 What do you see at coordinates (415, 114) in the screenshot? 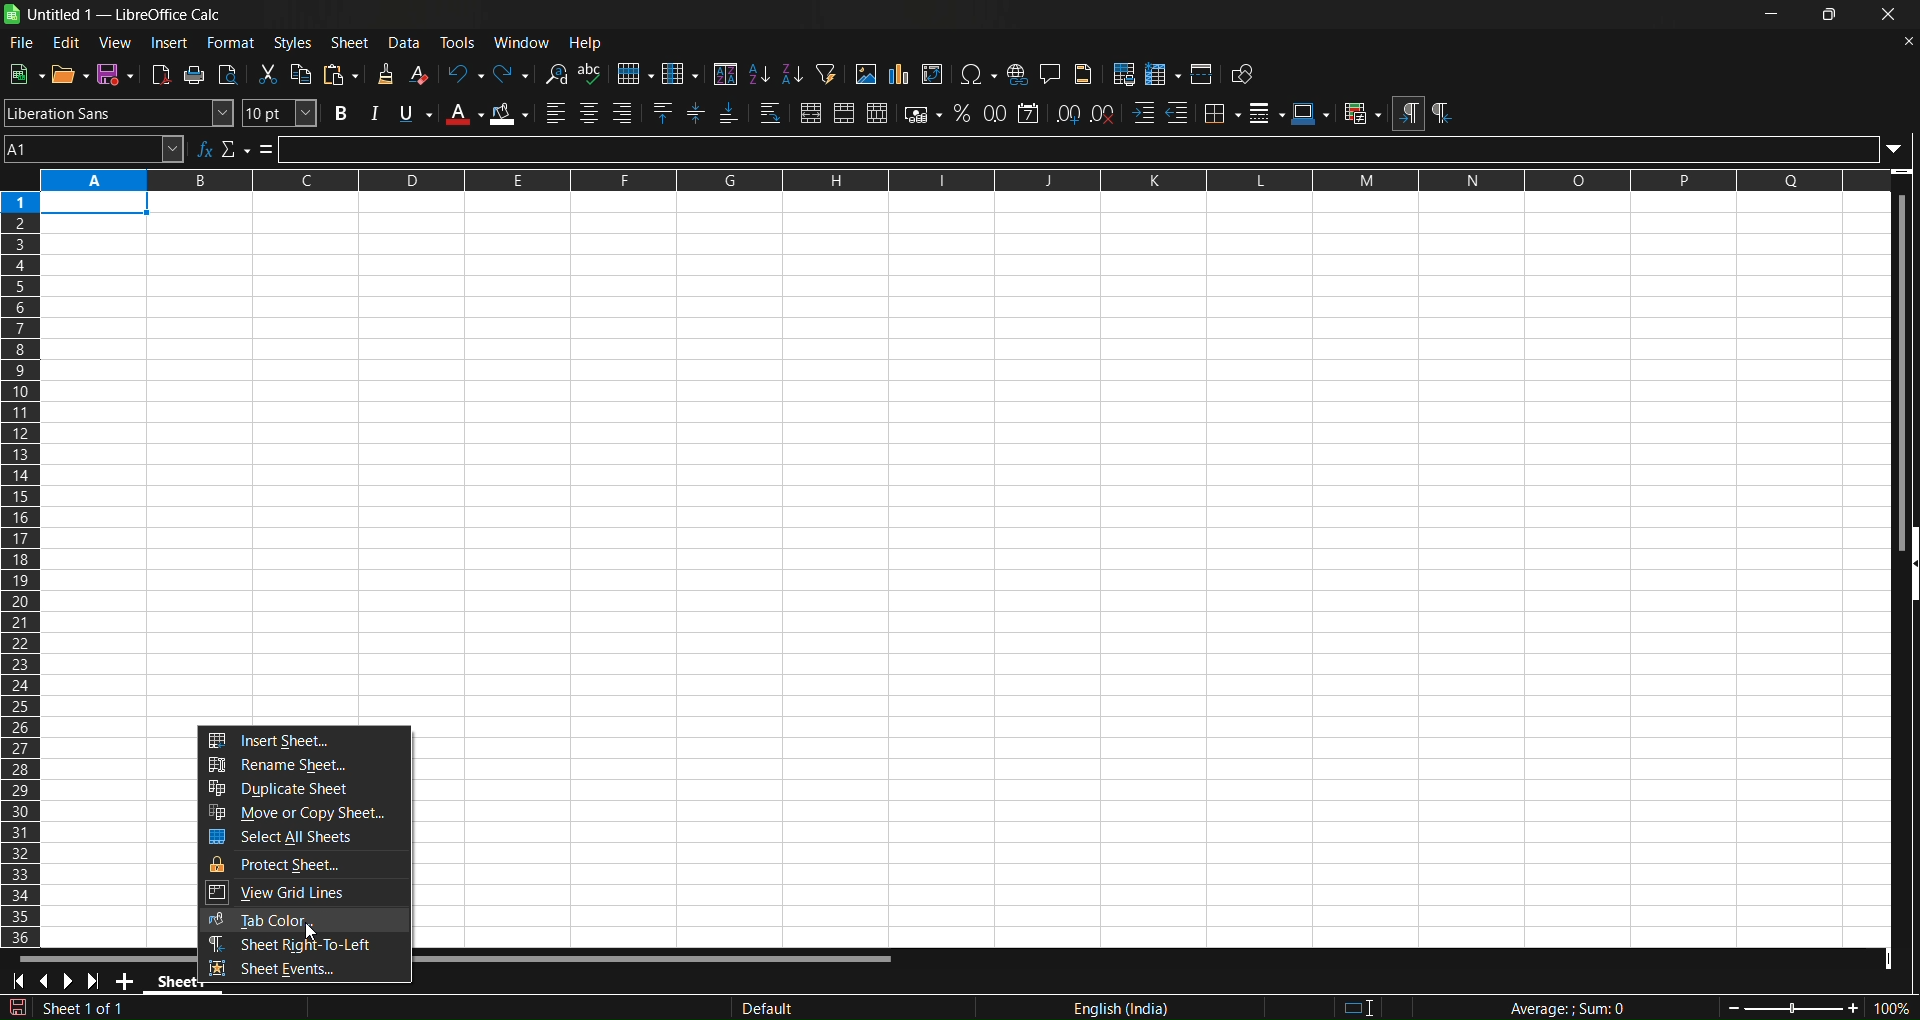
I see `underline` at bounding box center [415, 114].